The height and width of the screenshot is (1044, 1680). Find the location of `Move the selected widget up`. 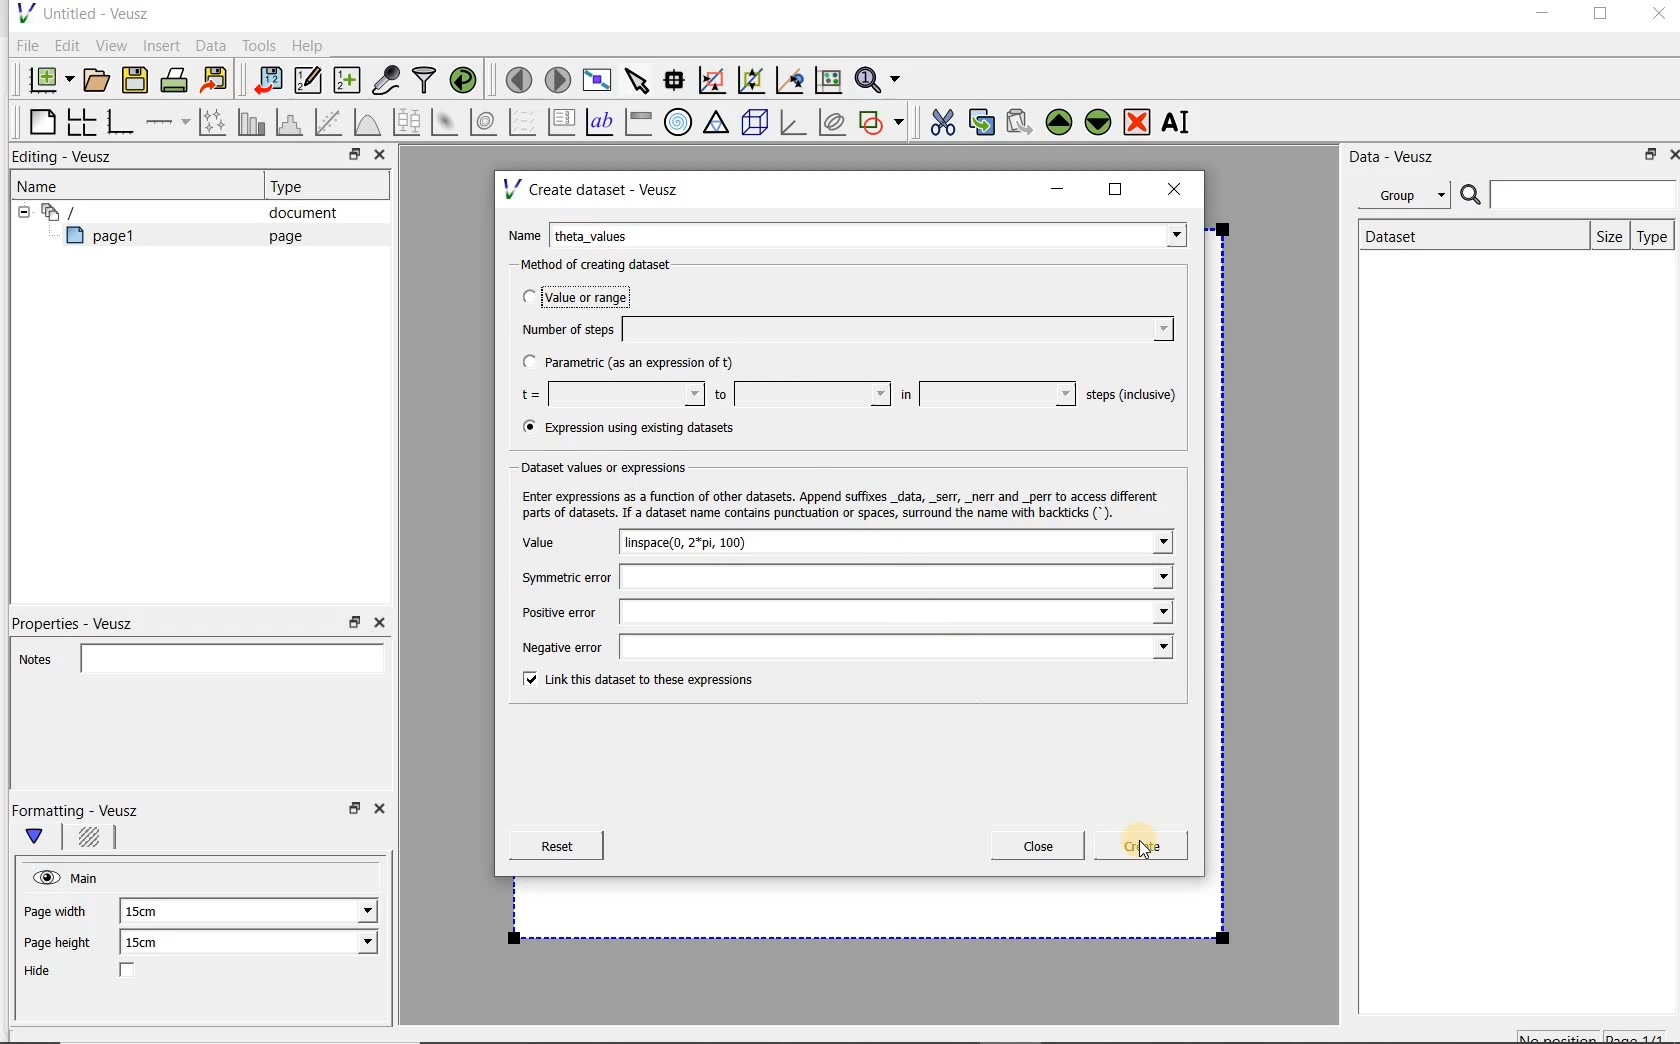

Move the selected widget up is located at coordinates (1059, 122).